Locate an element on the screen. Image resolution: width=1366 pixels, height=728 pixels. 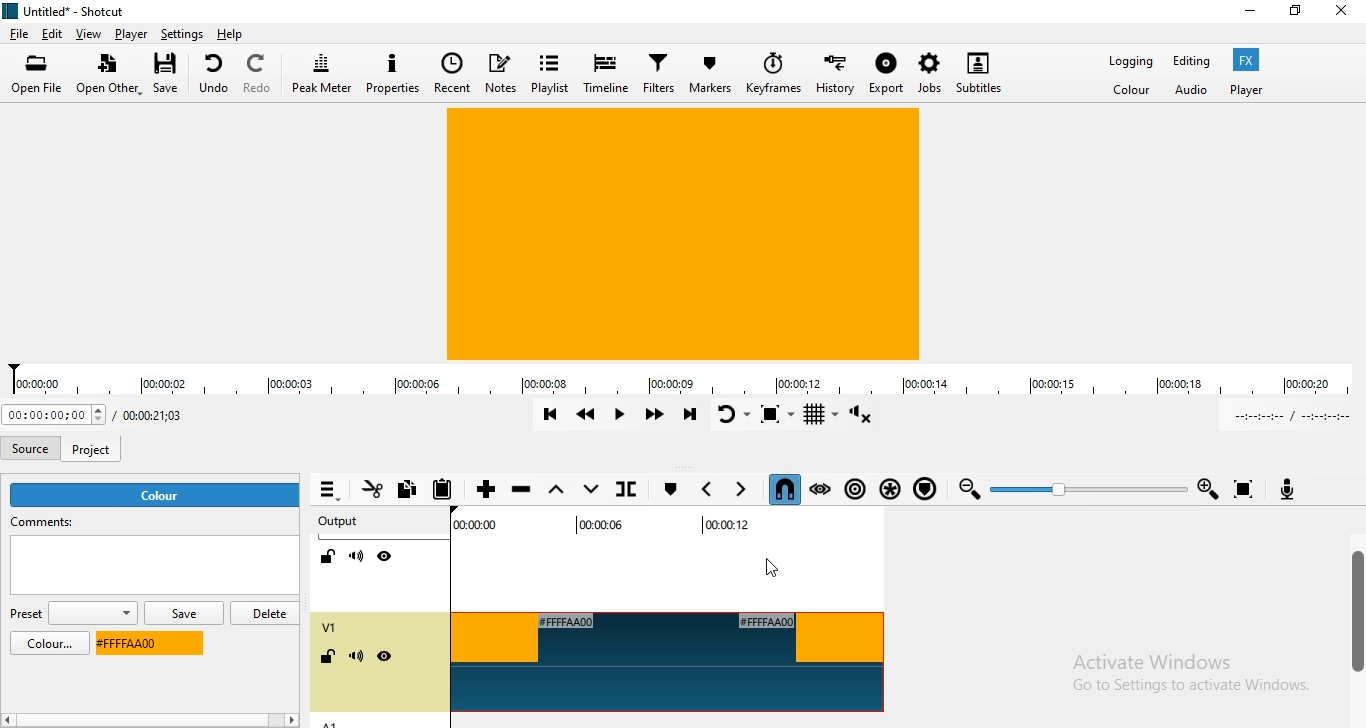
restore is located at coordinates (1294, 15).